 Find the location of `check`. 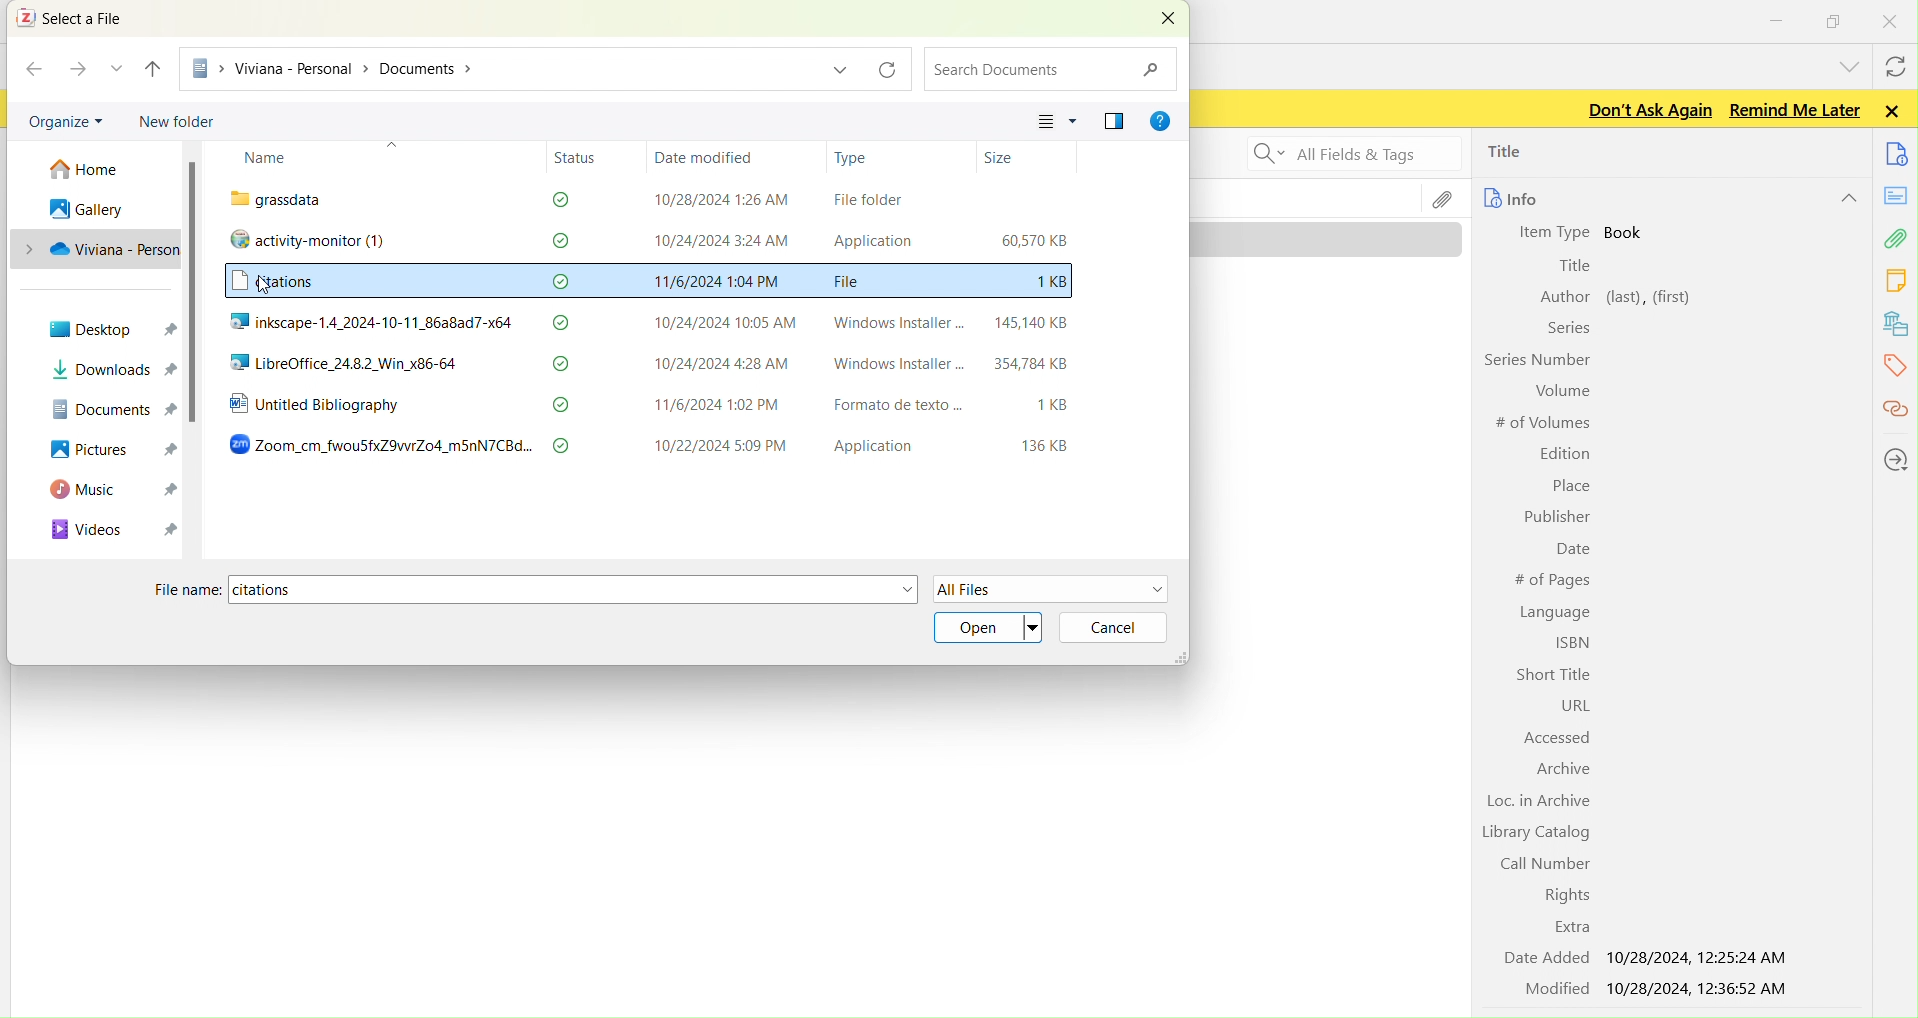

check is located at coordinates (565, 322).